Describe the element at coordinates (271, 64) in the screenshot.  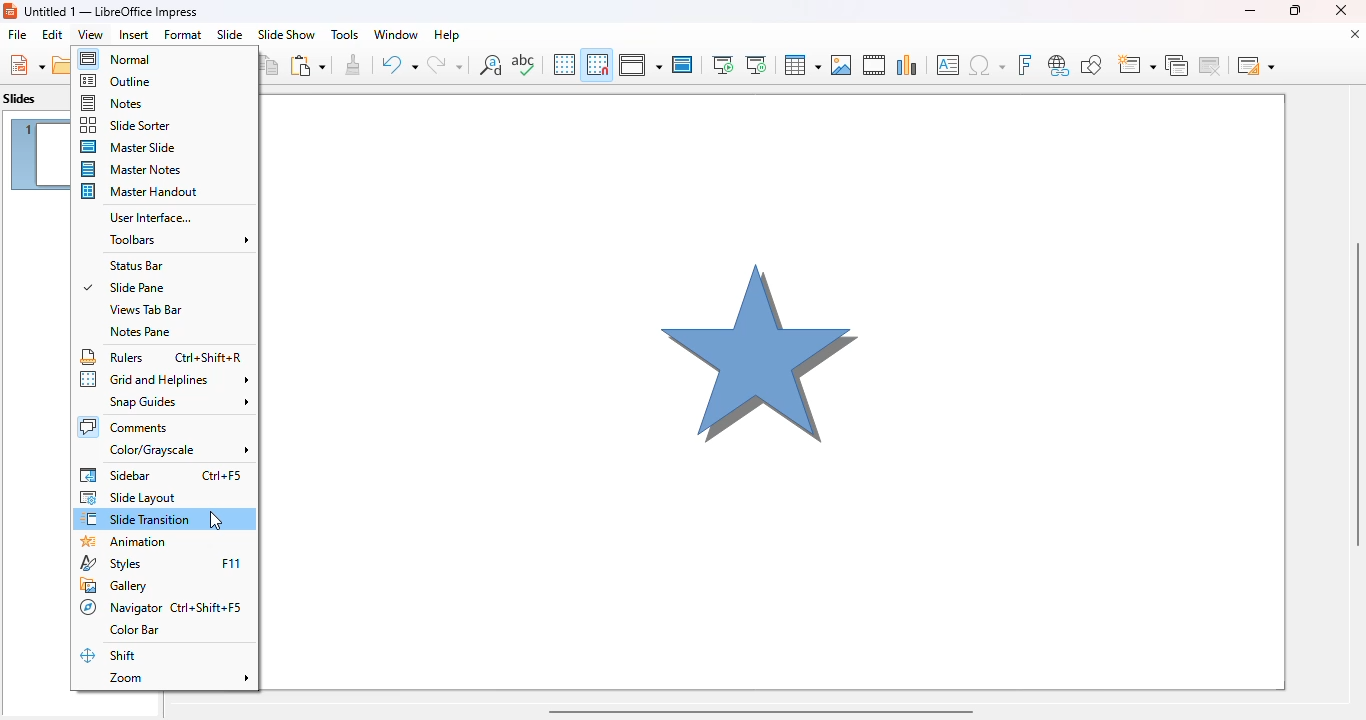
I see `copy` at that location.